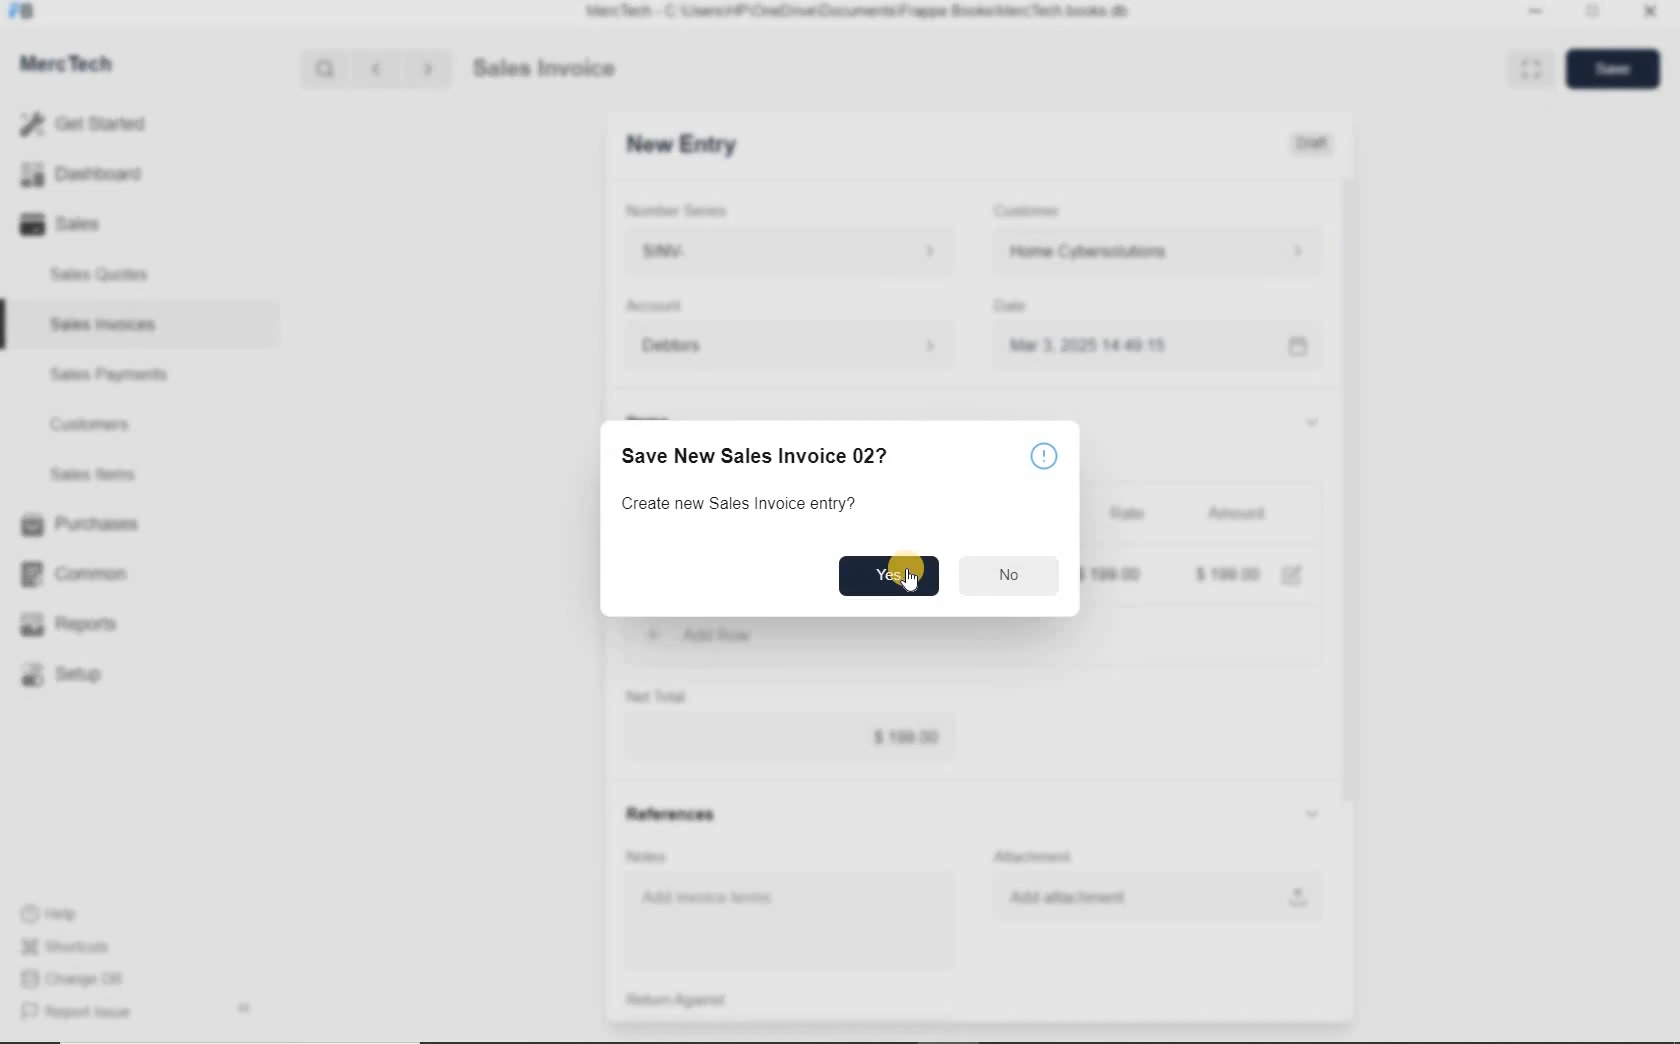  Describe the element at coordinates (657, 696) in the screenshot. I see `Net Total` at that location.